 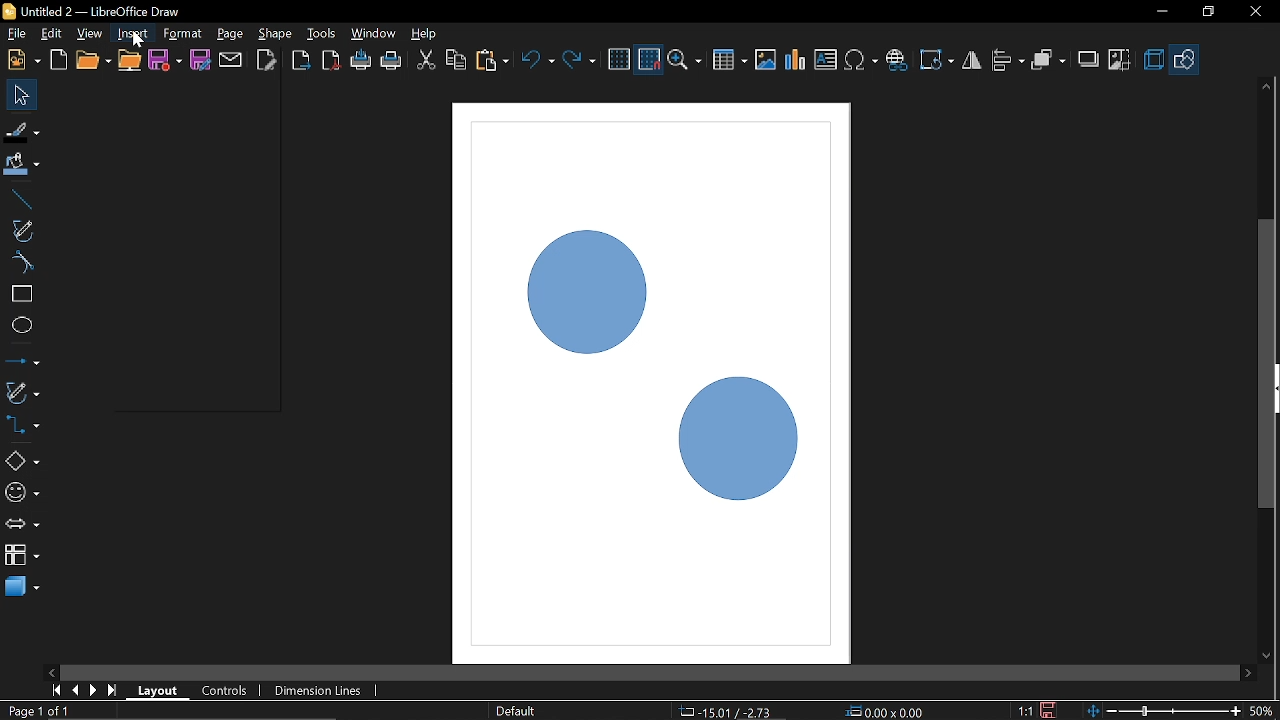 What do you see at coordinates (1051, 710) in the screenshot?
I see `Save` at bounding box center [1051, 710].